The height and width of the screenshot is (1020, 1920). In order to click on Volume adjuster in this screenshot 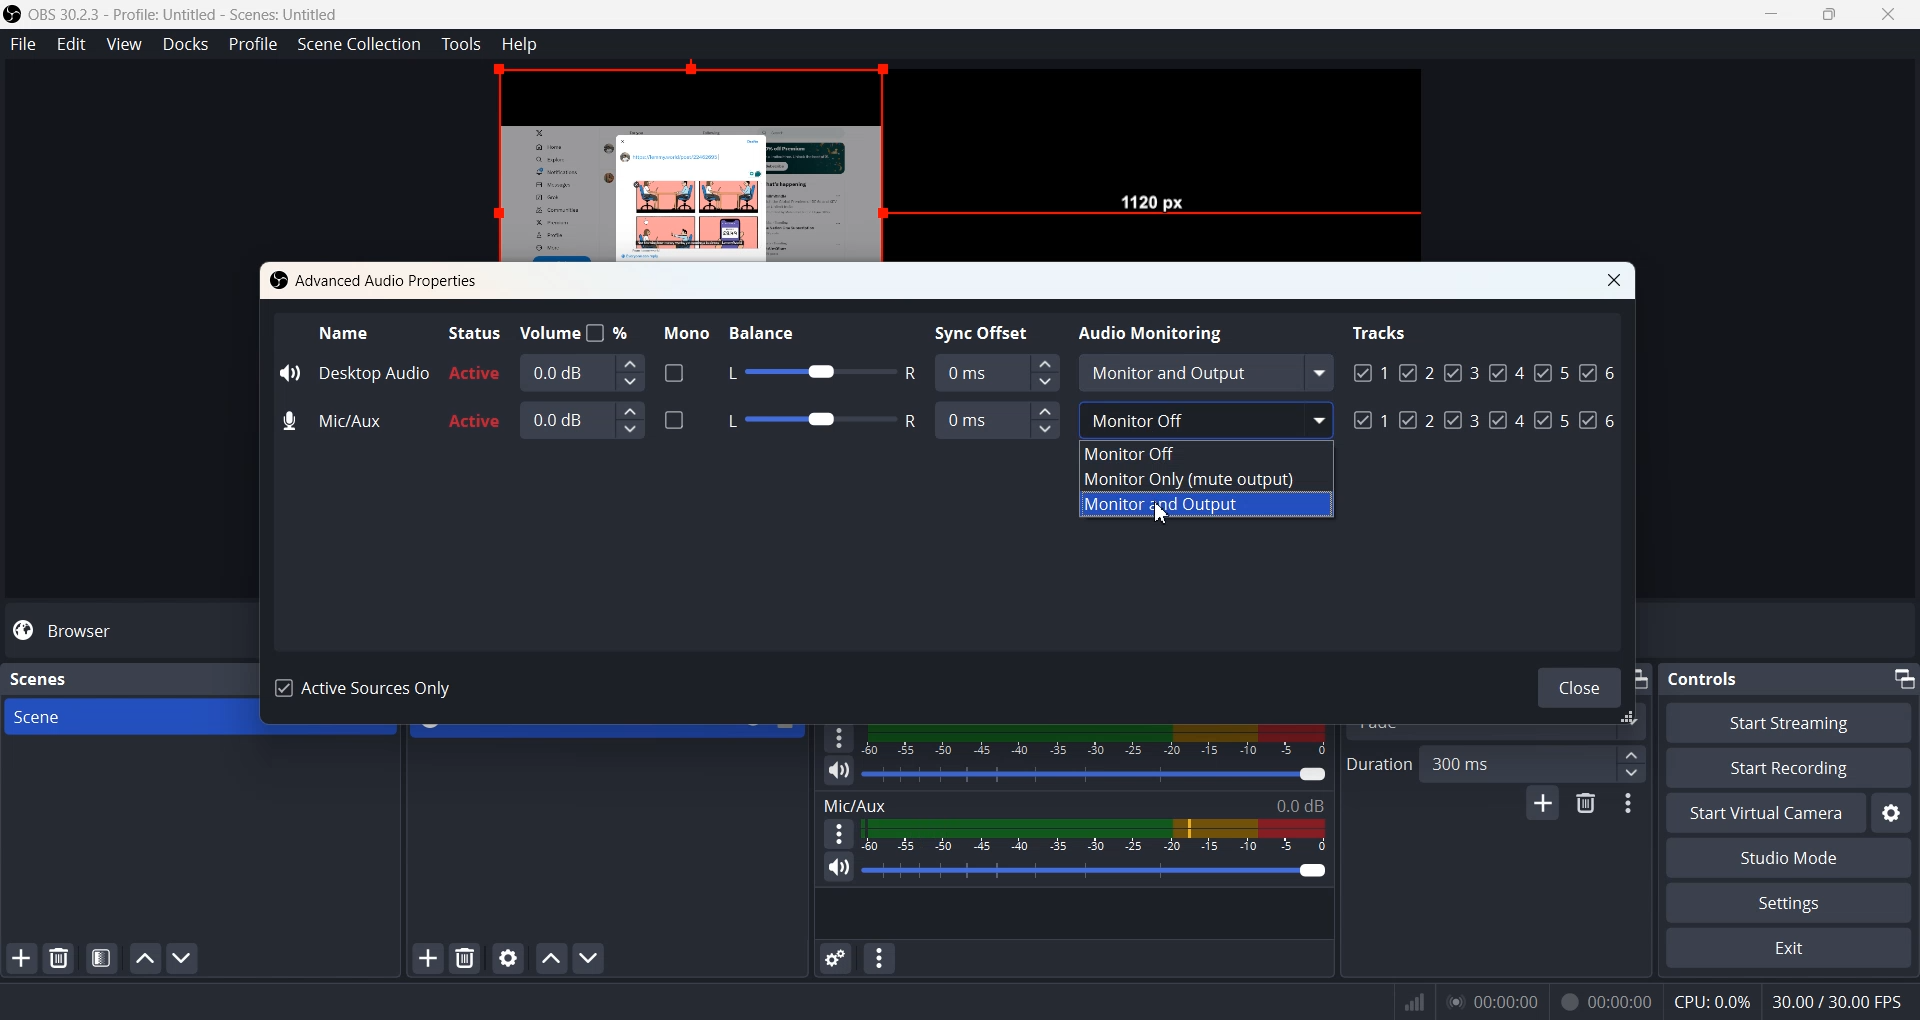, I will do `click(1098, 773)`.